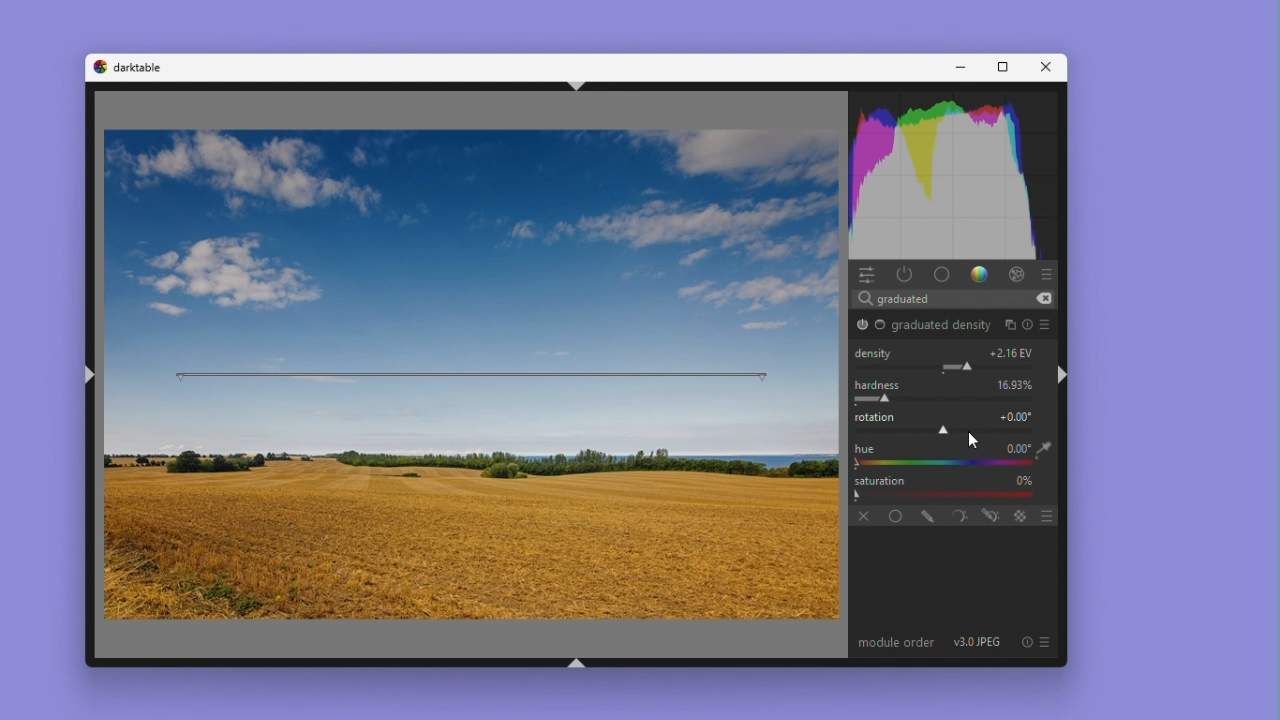  What do you see at coordinates (881, 326) in the screenshot?
I see `Base` at bounding box center [881, 326].